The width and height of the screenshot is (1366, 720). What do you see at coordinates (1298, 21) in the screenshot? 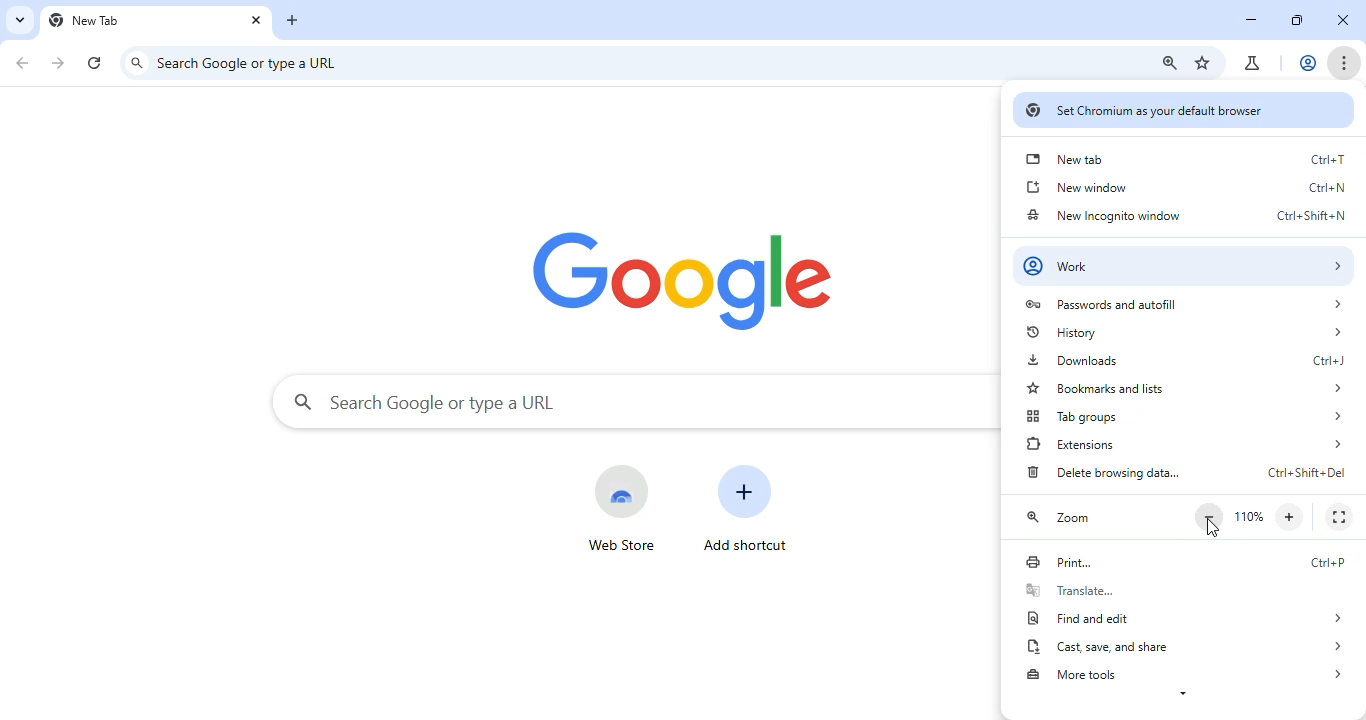
I see `maximize` at bounding box center [1298, 21].